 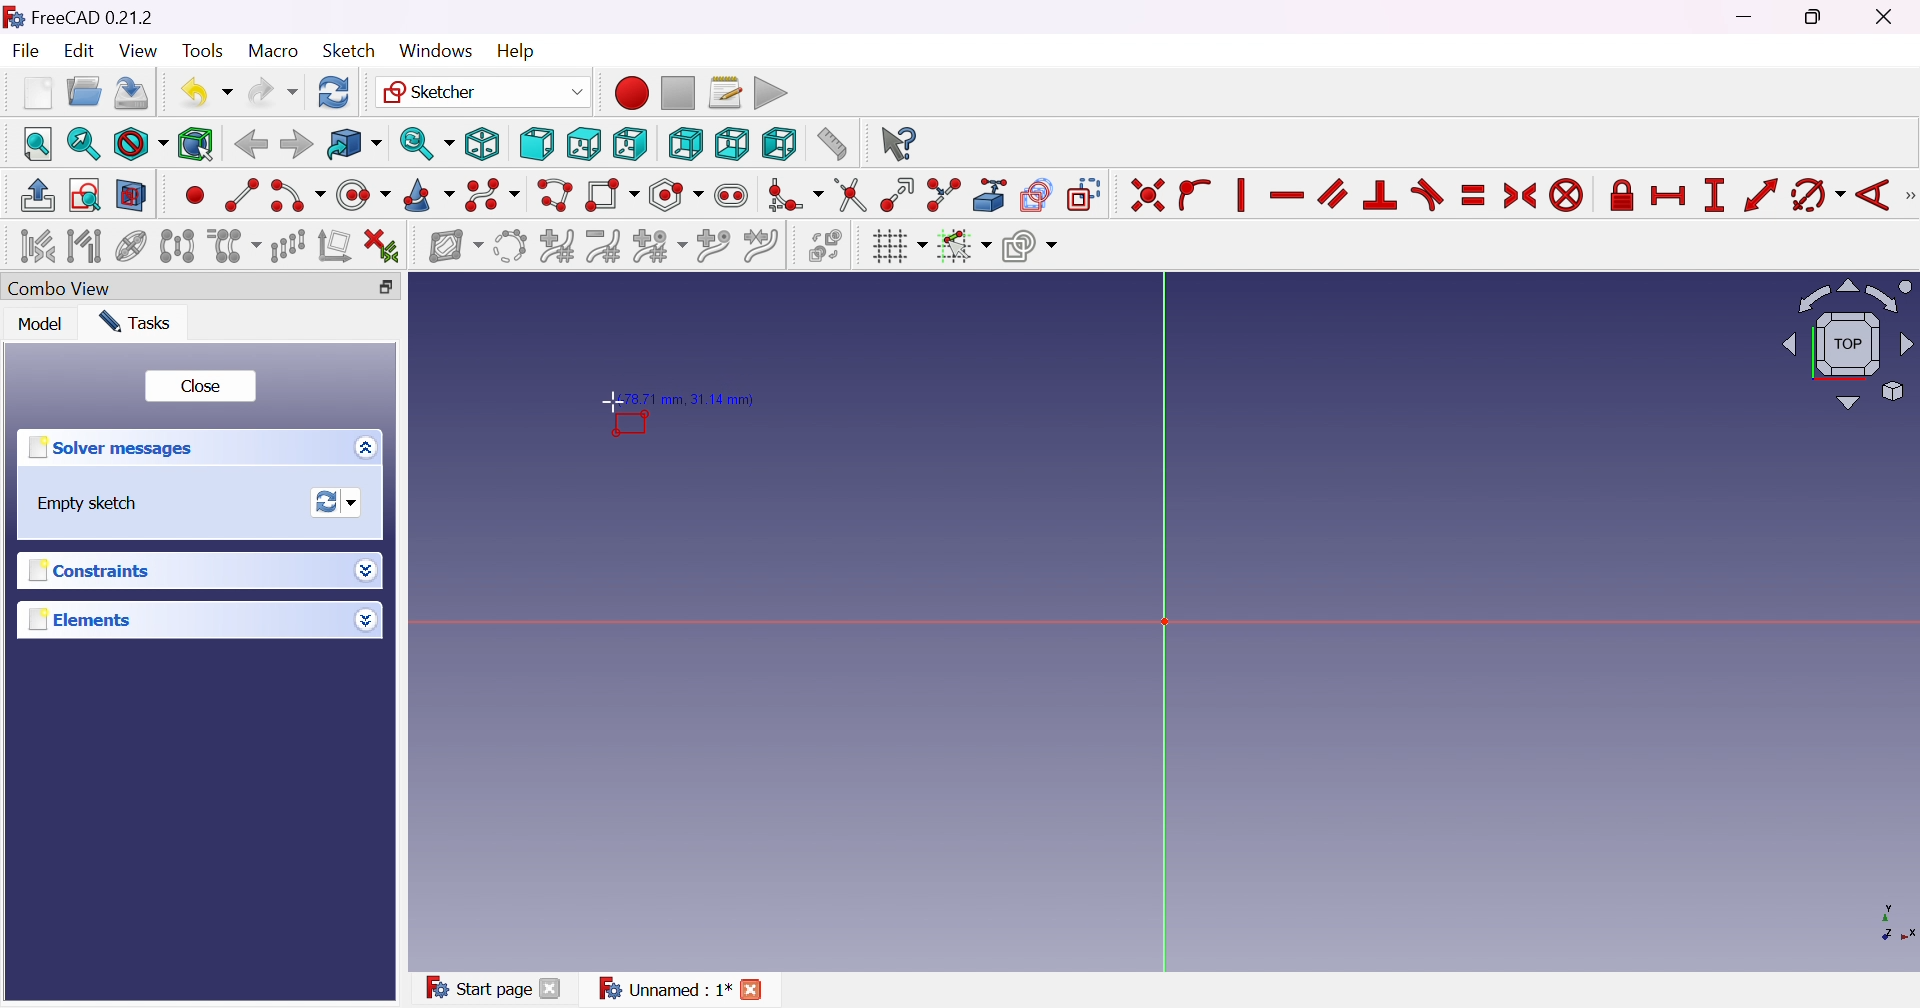 What do you see at coordinates (82, 504) in the screenshot?
I see `Empty sketch` at bounding box center [82, 504].